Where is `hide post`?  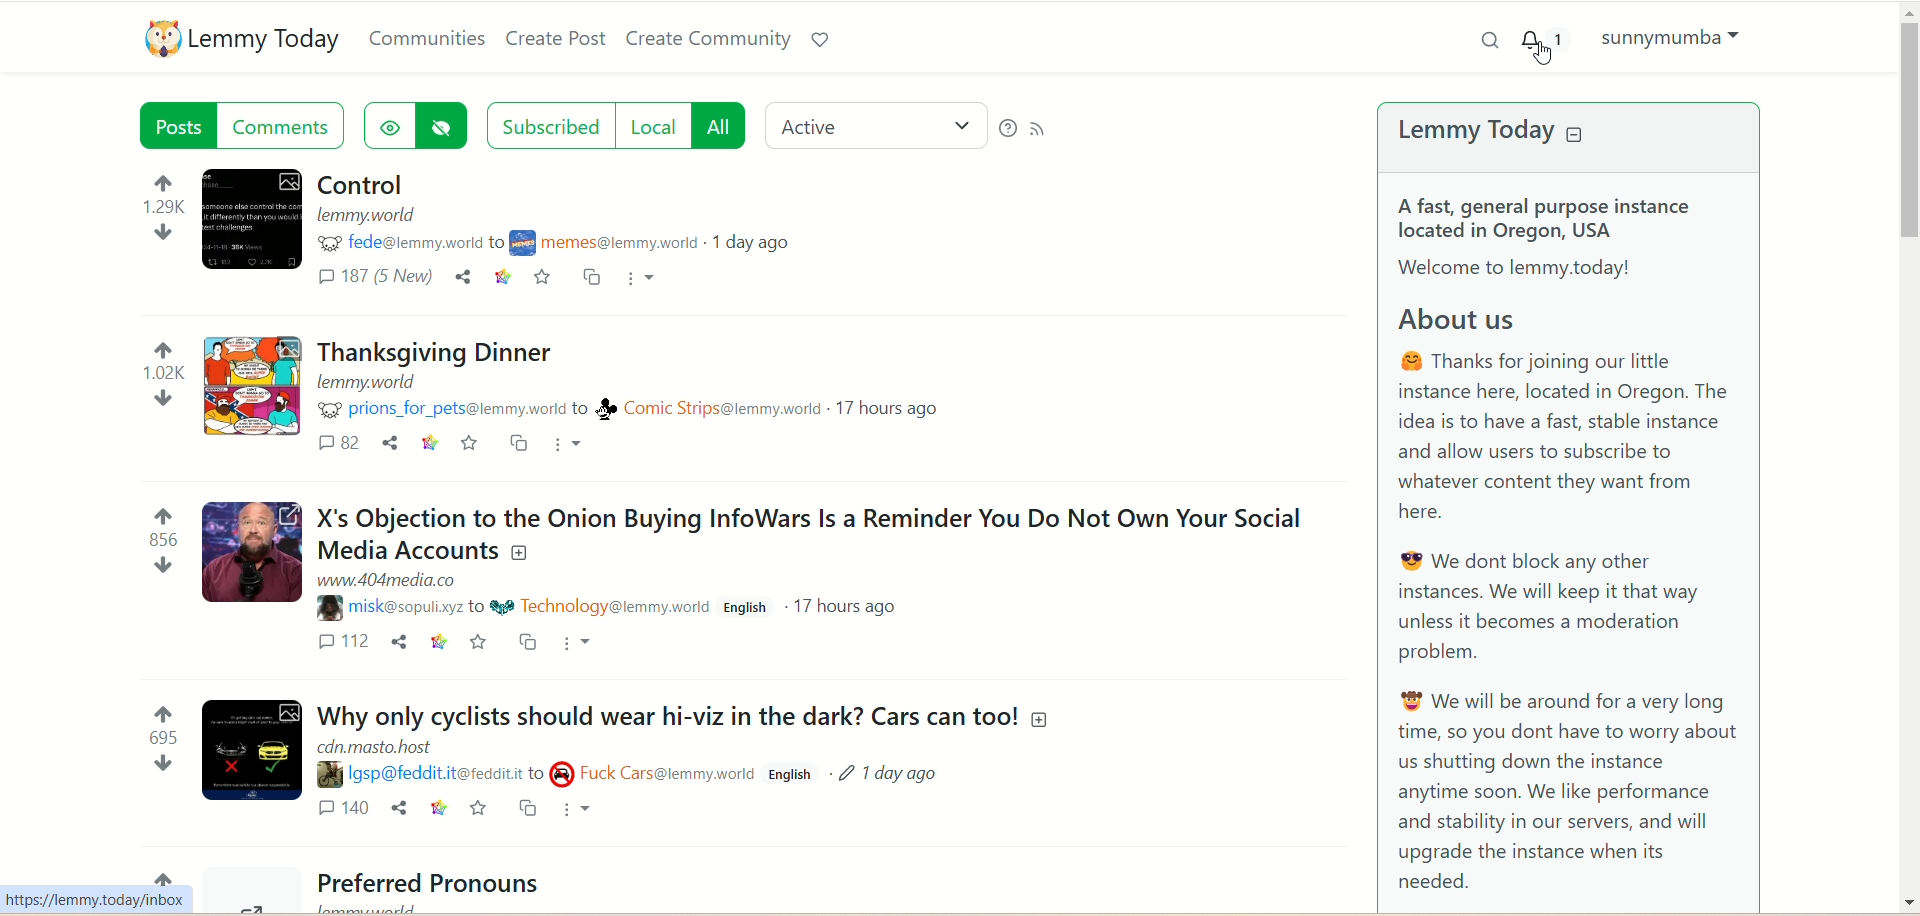
hide post is located at coordinates (445, 128).